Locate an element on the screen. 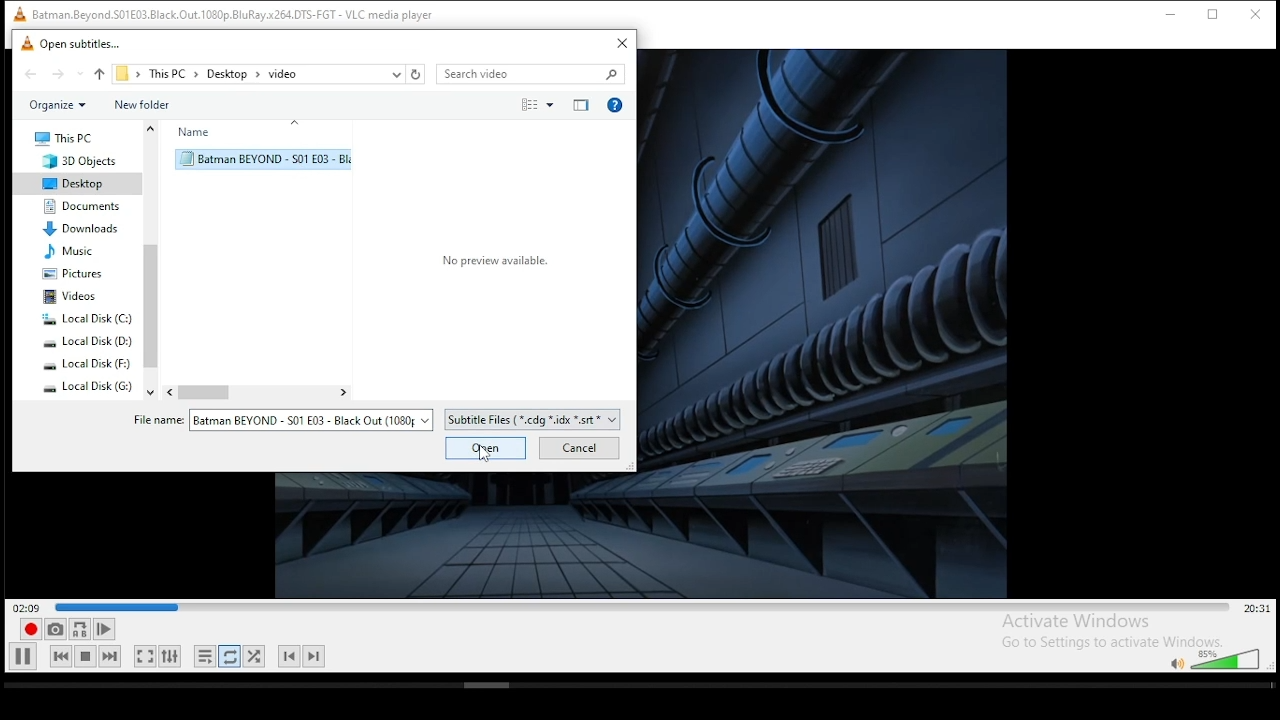  elapsed time is located at coordinates (26, 606).